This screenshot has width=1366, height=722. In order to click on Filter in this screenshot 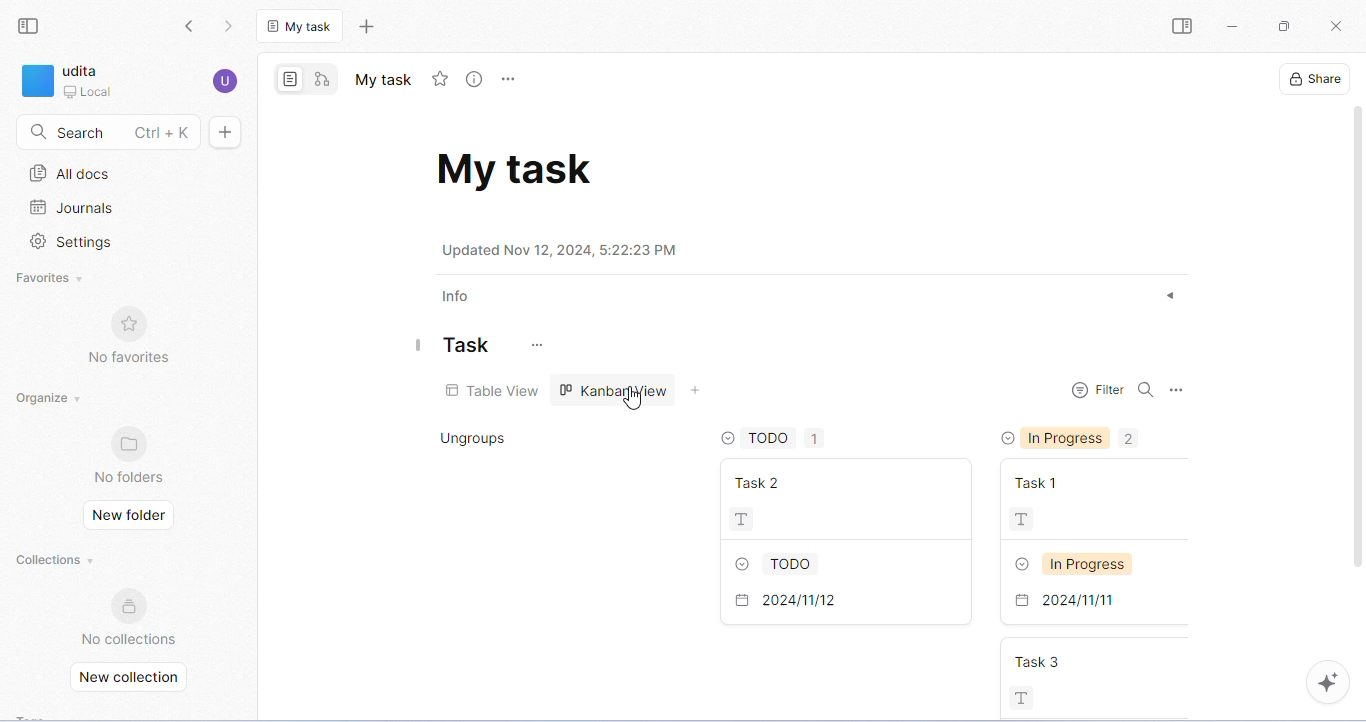, I will do `click(1098, 393)`.